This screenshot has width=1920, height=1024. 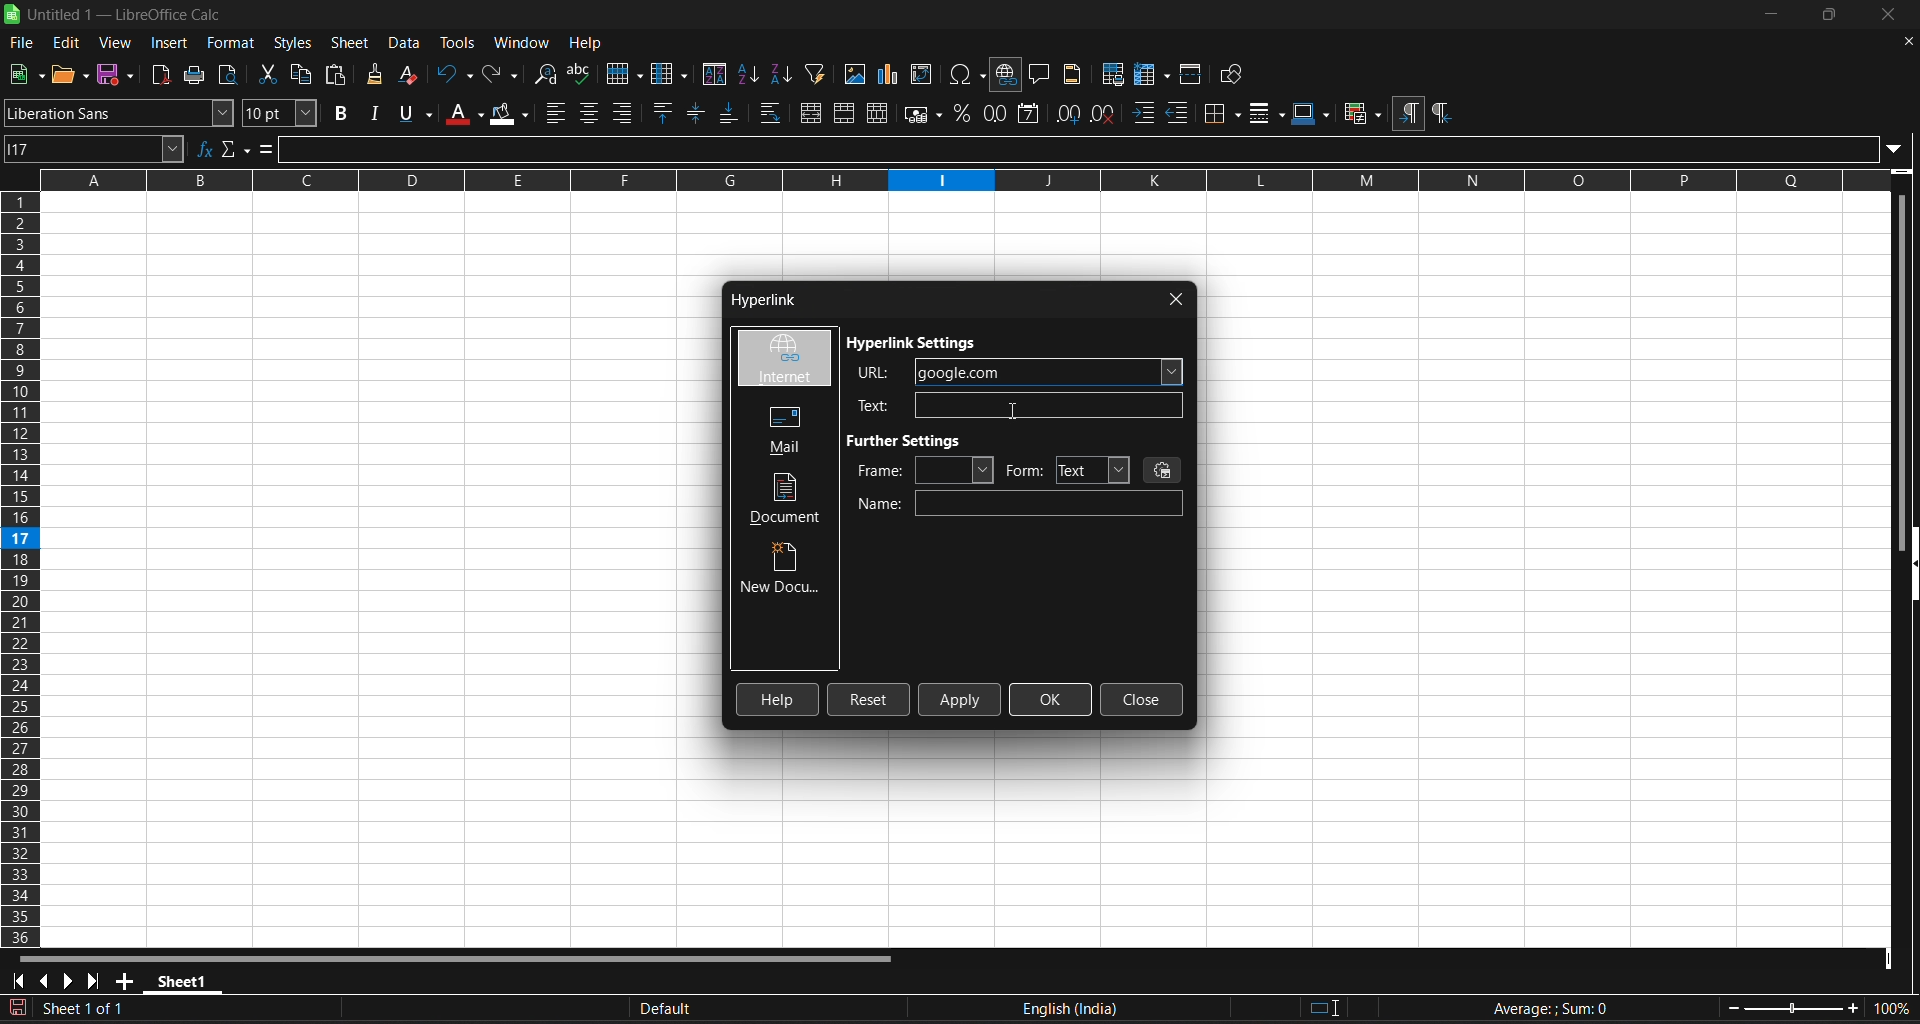 What do you see at coordinates (1773, 14) in the screenshot?
I see `minimize` at bounding box center [1773, 14].